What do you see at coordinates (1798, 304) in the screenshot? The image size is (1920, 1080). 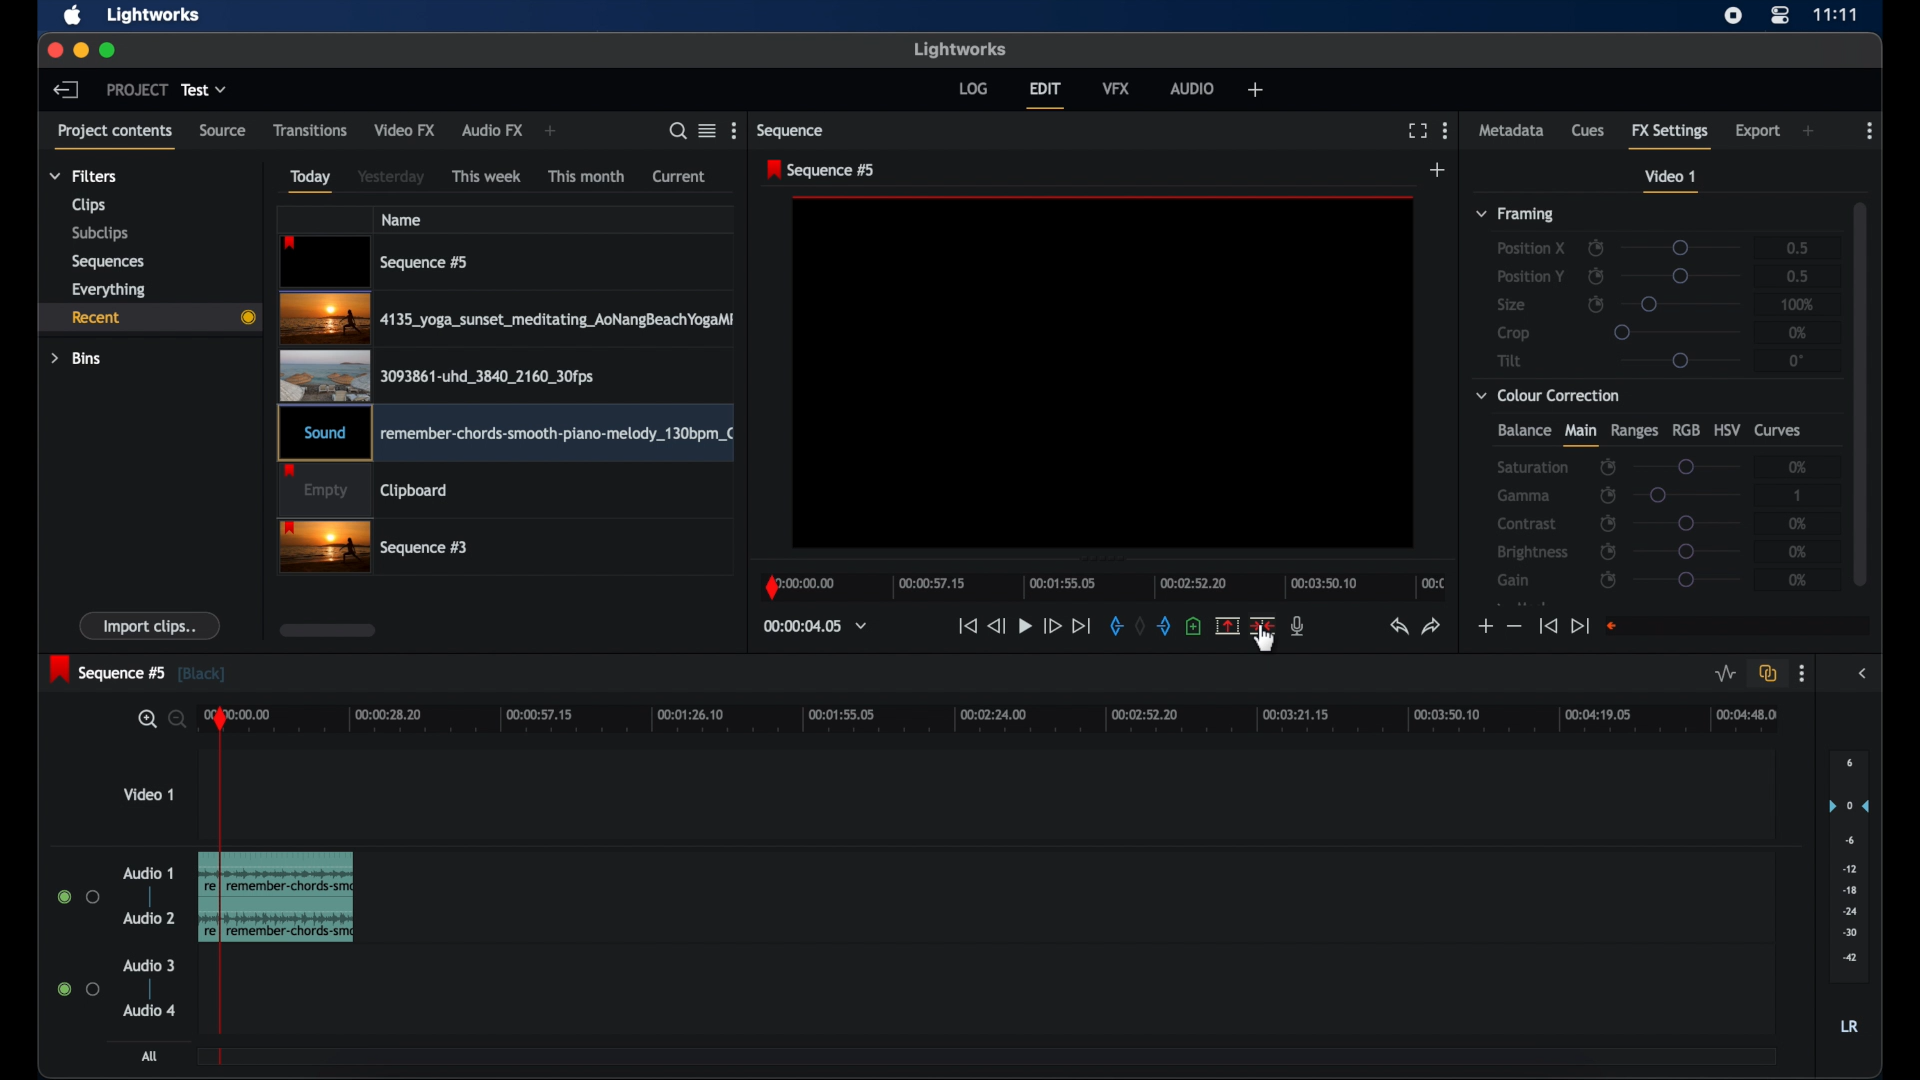 I see `100%` at bounding box center [1798, 304].